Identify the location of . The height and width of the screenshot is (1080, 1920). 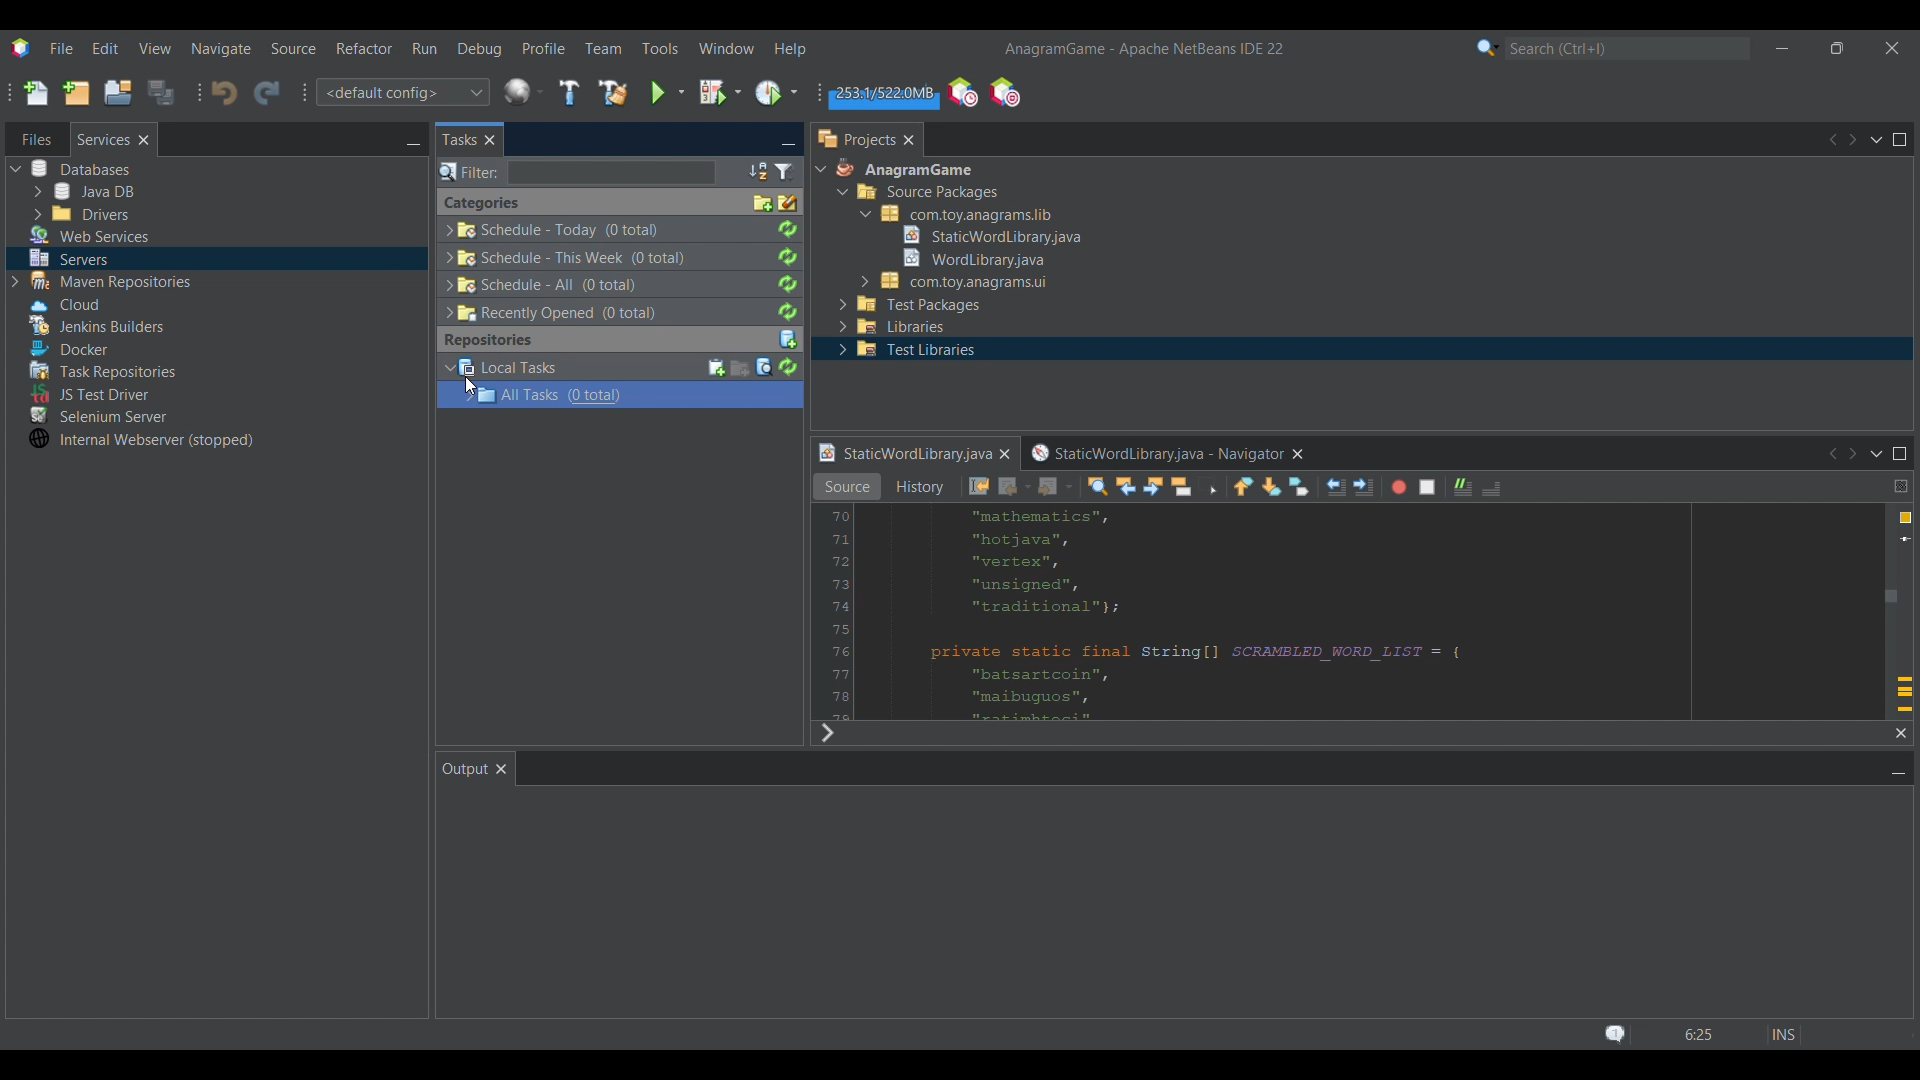
(912, 304).